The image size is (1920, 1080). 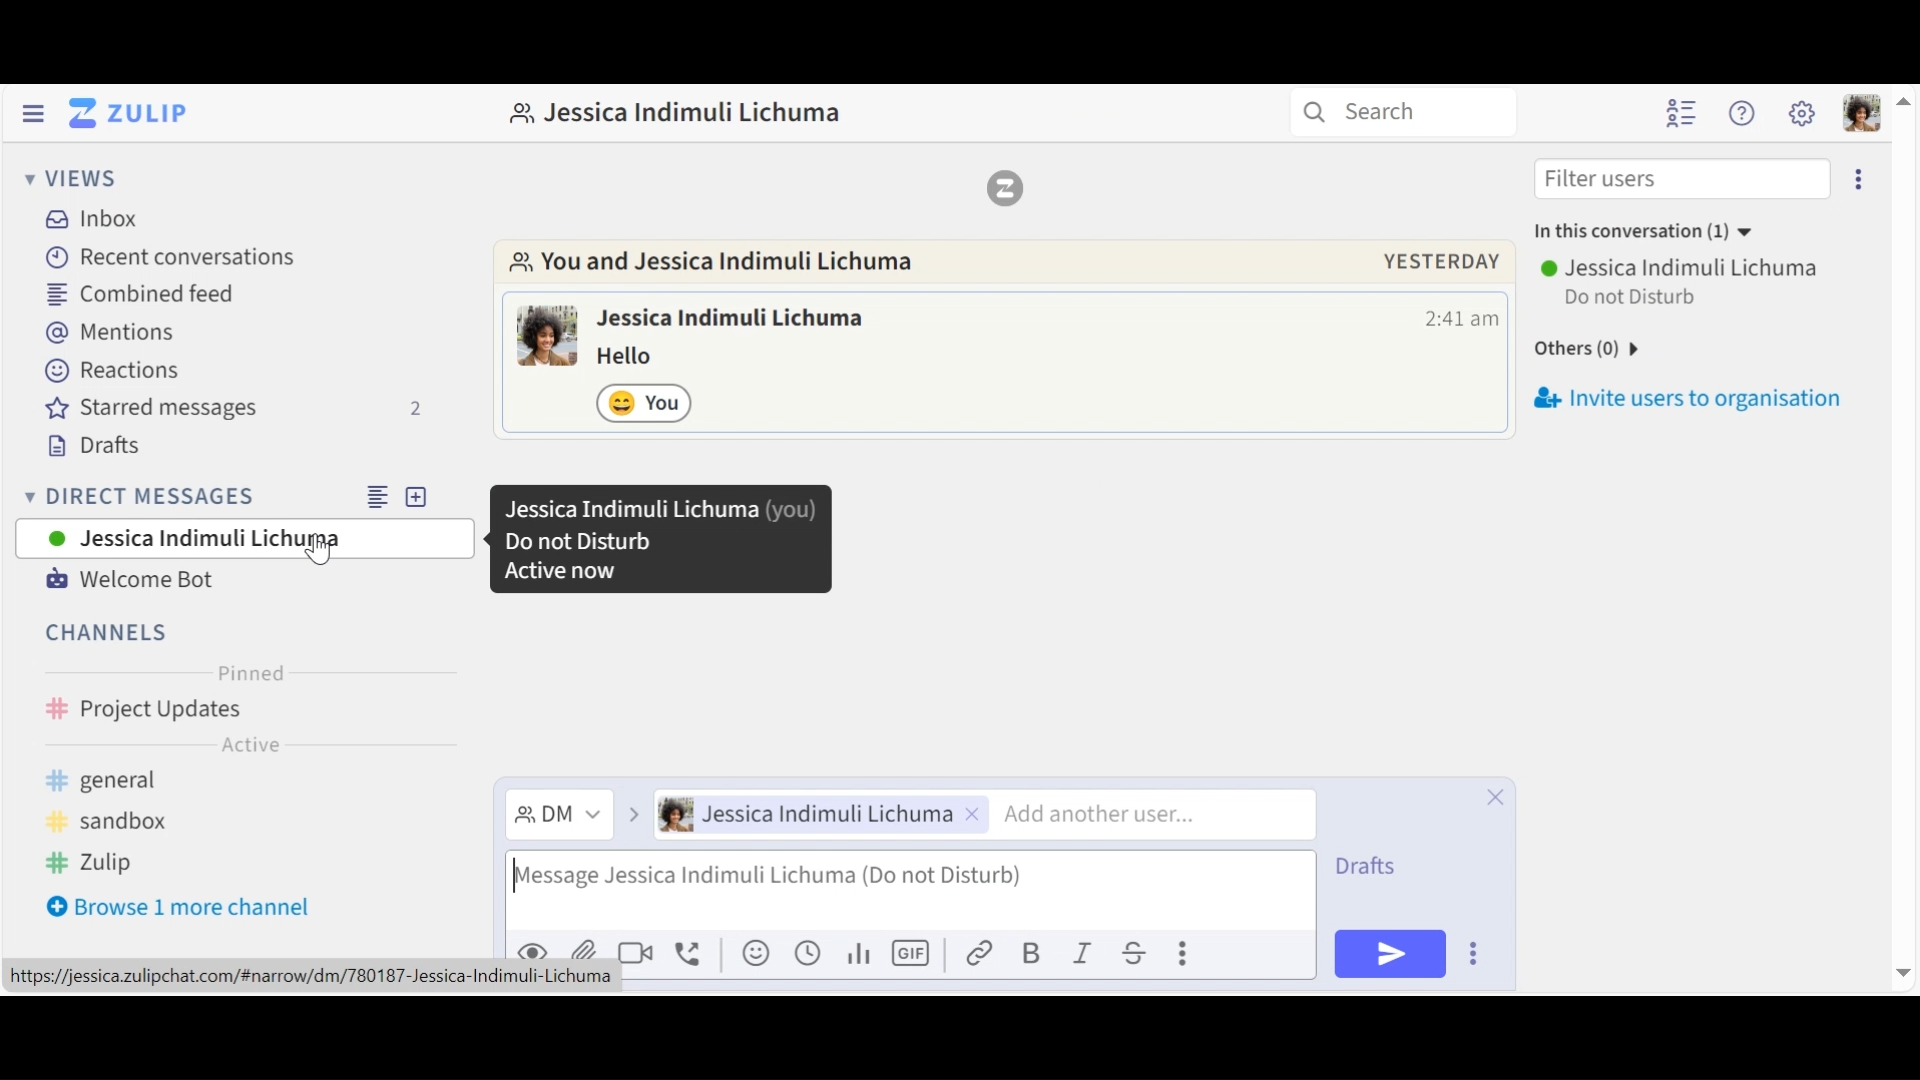 I want to click on Mentions, so click(x=113, y=334).